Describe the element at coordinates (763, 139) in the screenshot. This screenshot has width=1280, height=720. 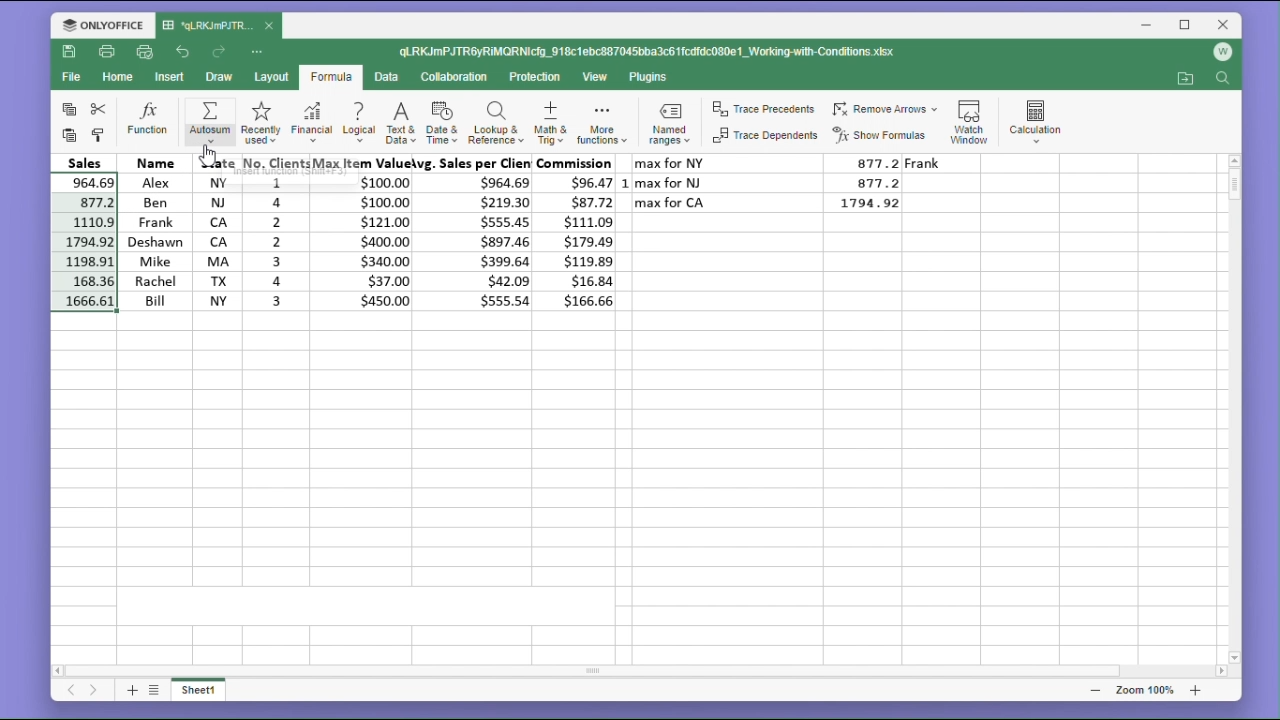
I see `trace dependents` at that location.